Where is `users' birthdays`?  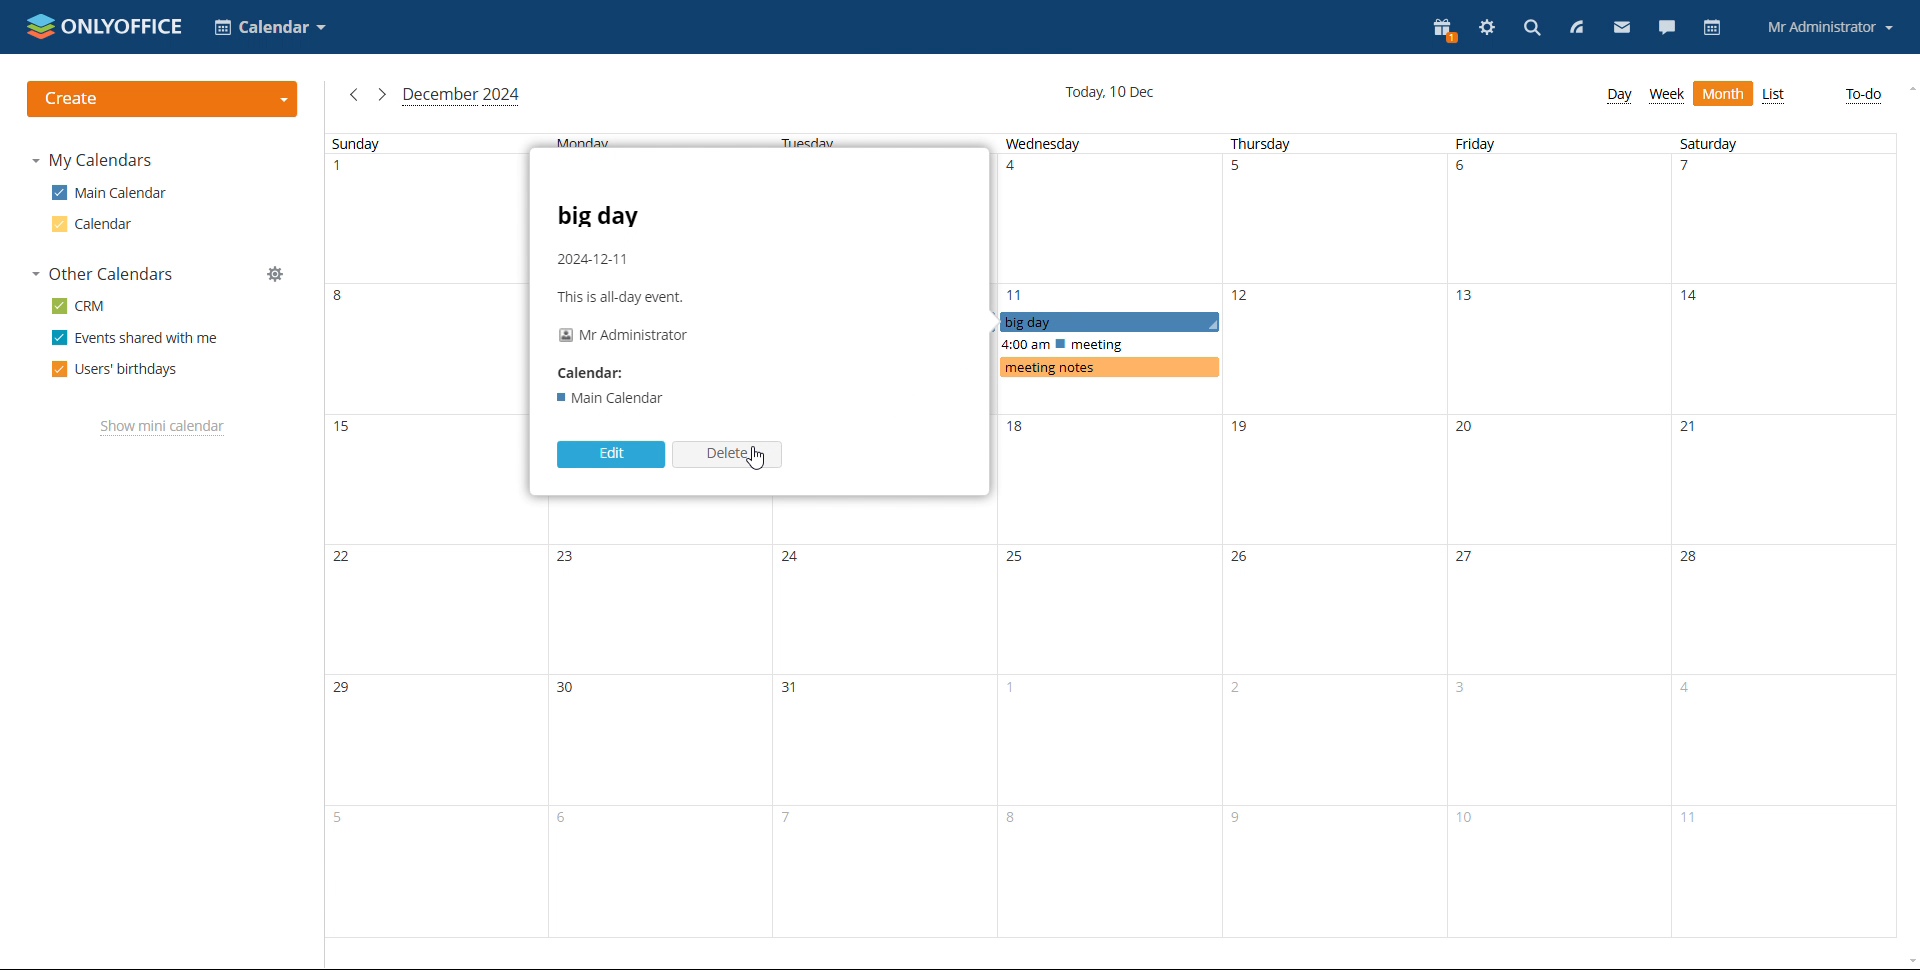 users' birthdays is located at coordinates (114, 370).